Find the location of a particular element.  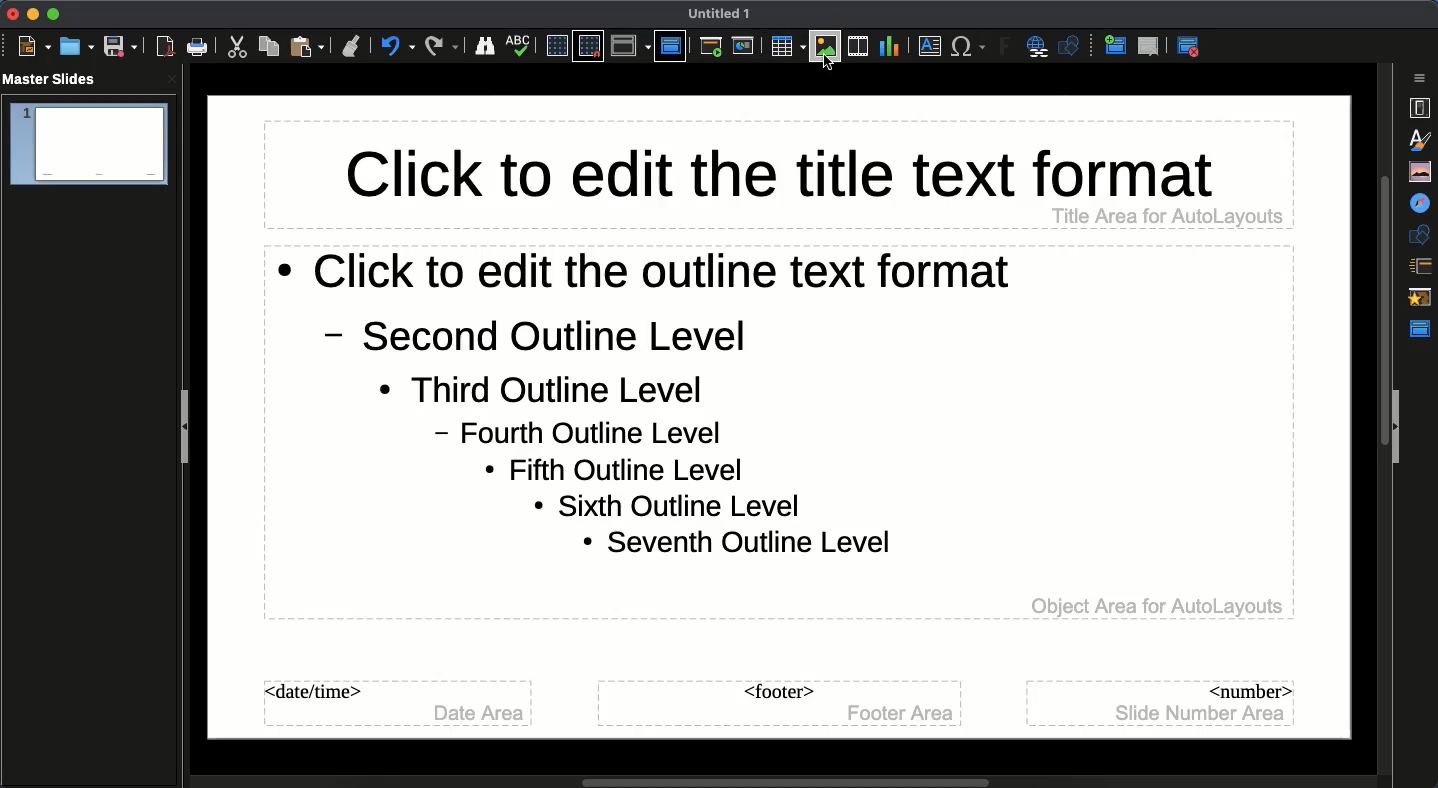

Scroll is located at coordinates (748, 779).